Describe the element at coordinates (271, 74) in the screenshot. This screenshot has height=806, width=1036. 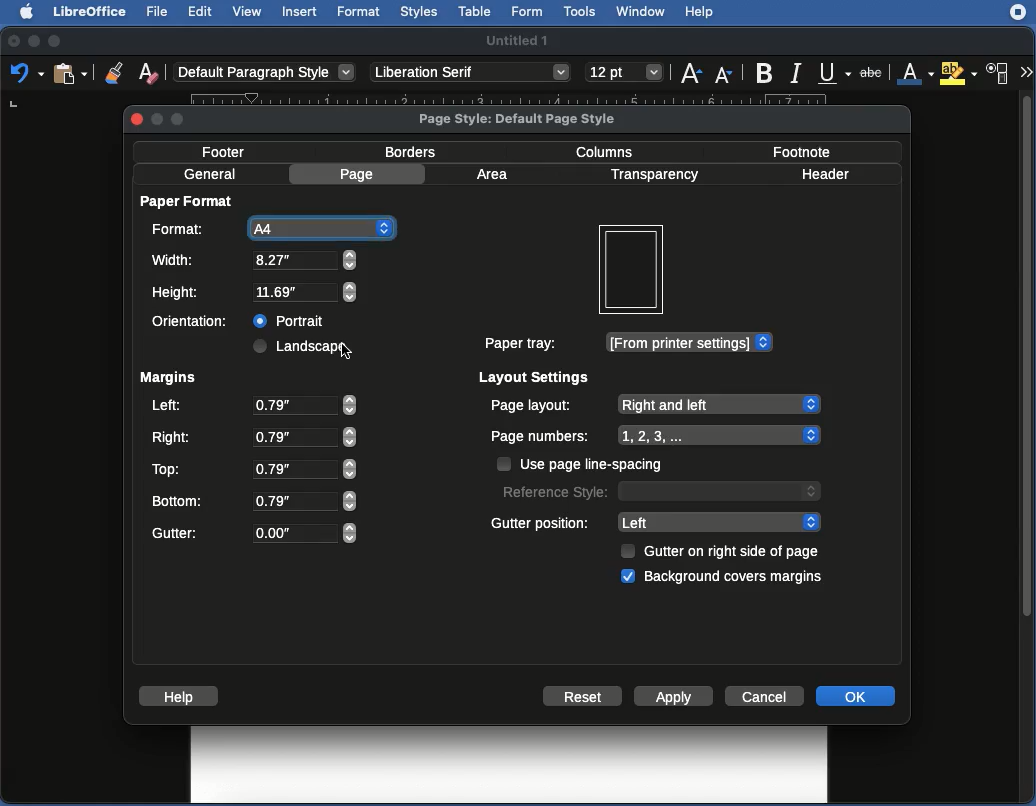
I see `Default paragraph style` at that location.